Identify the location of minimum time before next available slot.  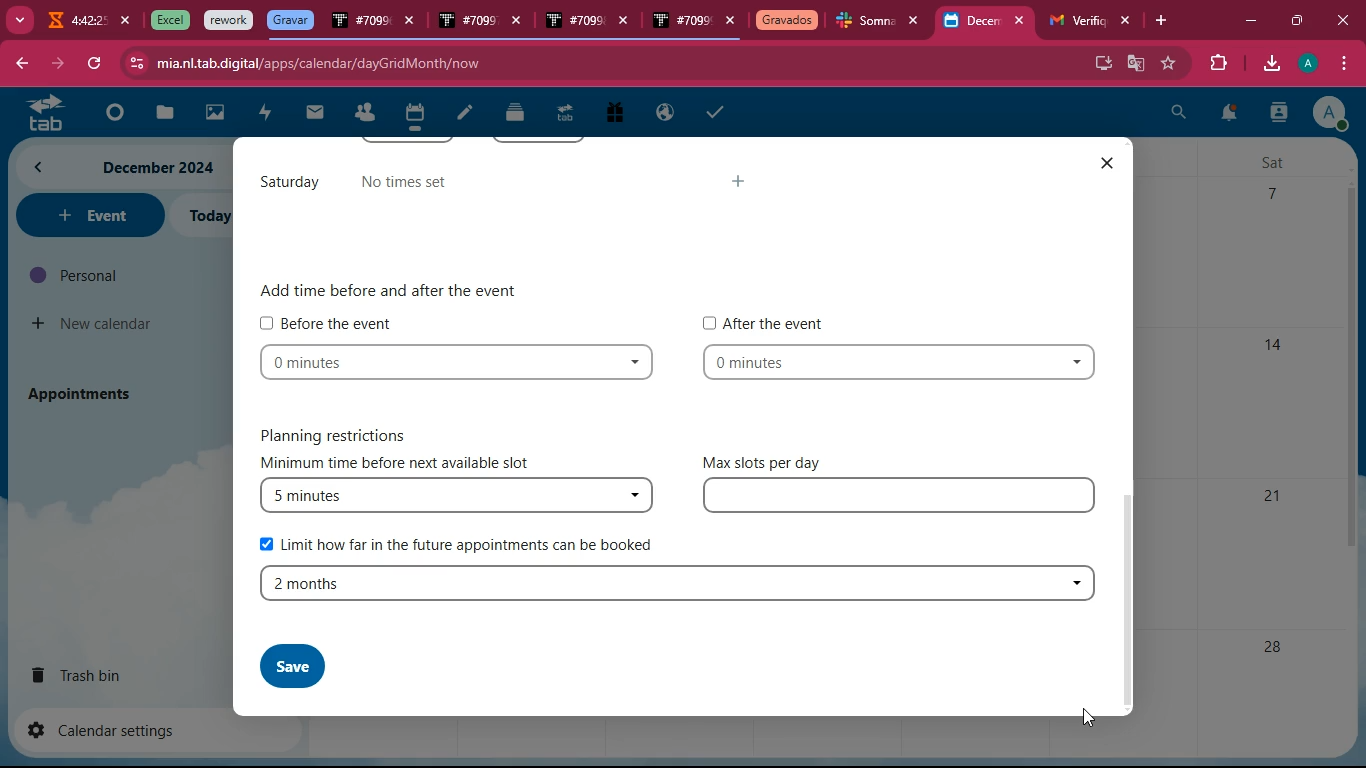
(392, 462).